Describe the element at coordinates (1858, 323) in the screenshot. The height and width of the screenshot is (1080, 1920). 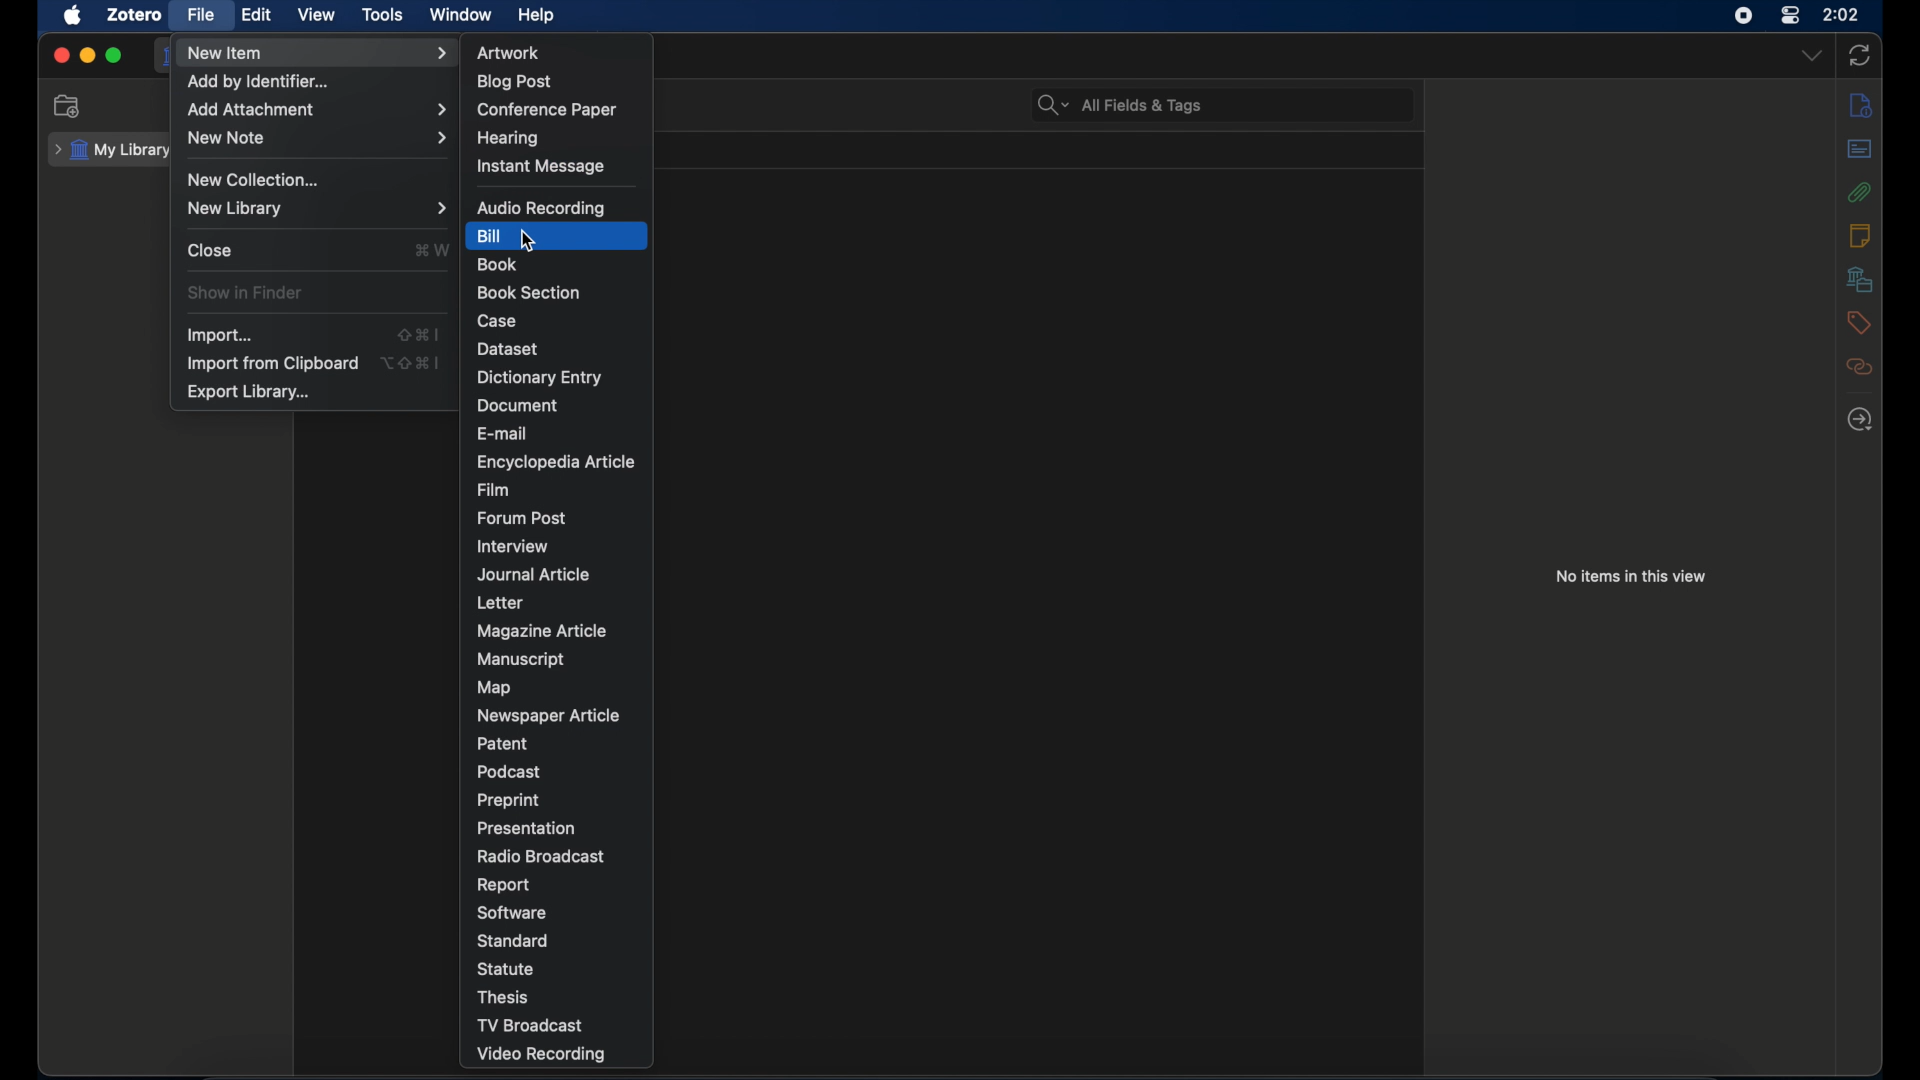
I see `tags` at that location.